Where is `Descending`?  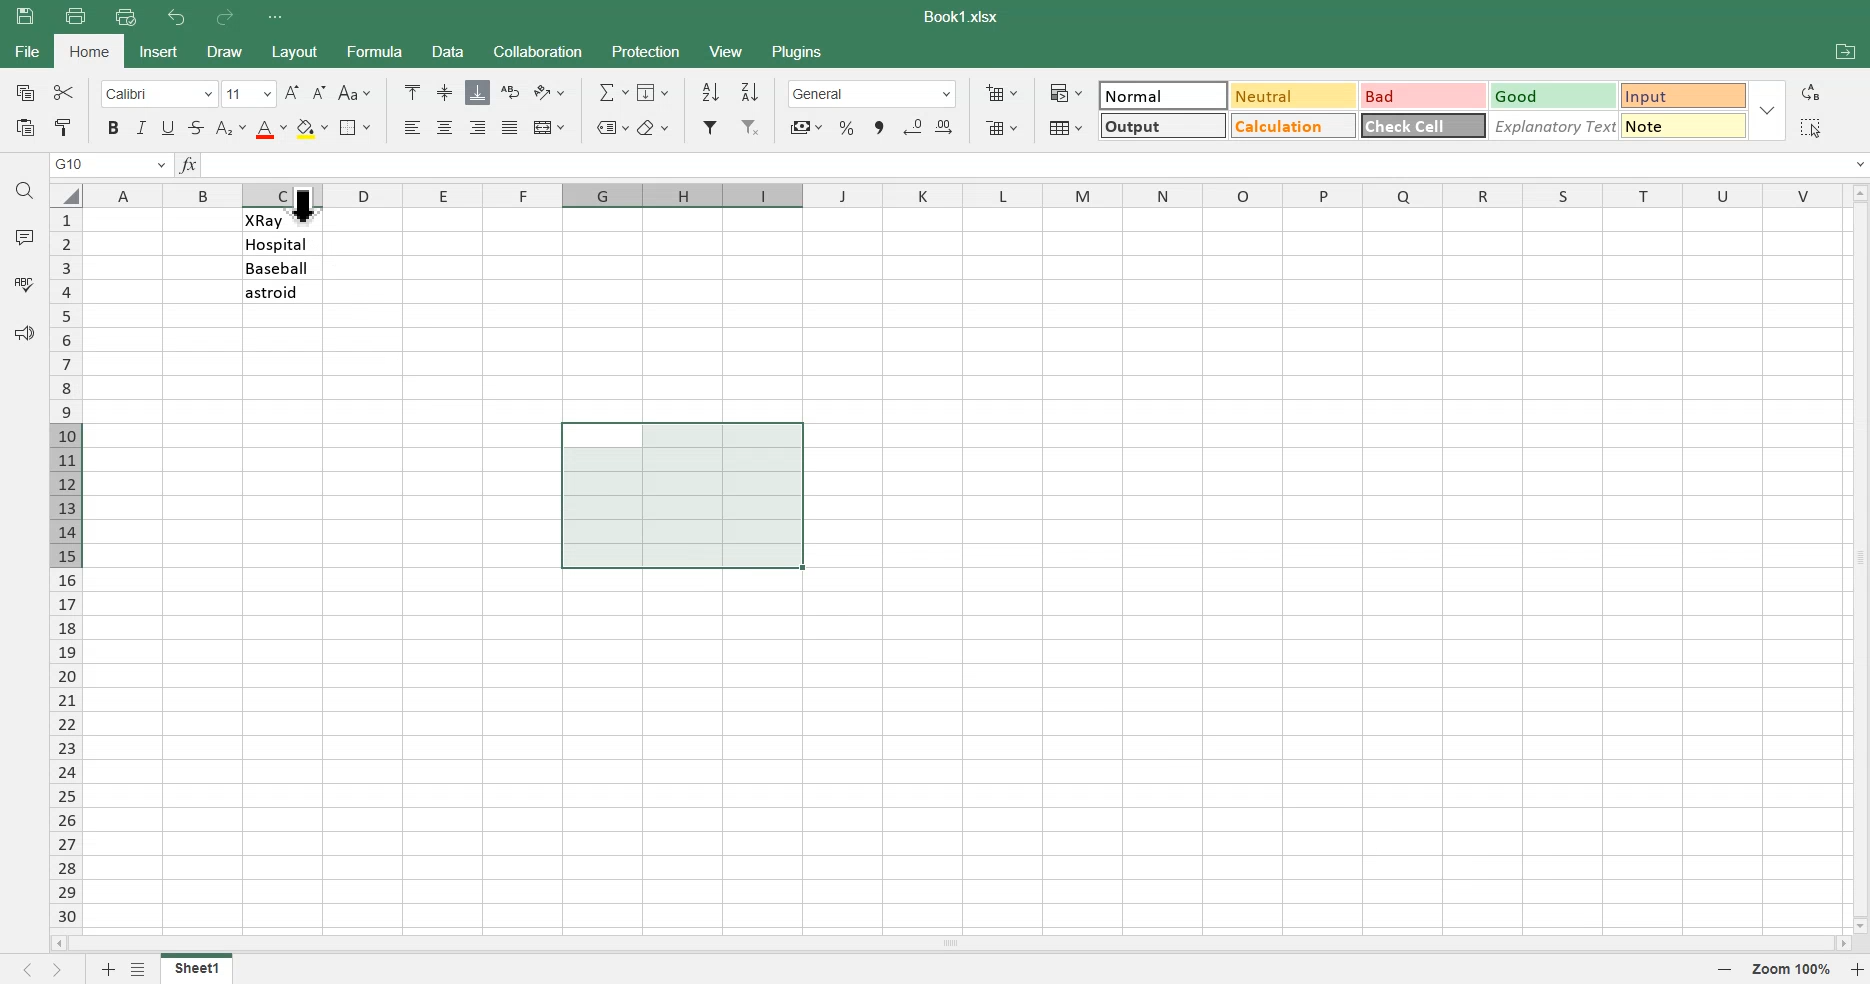
Descending is located at coordinates (751, 91).